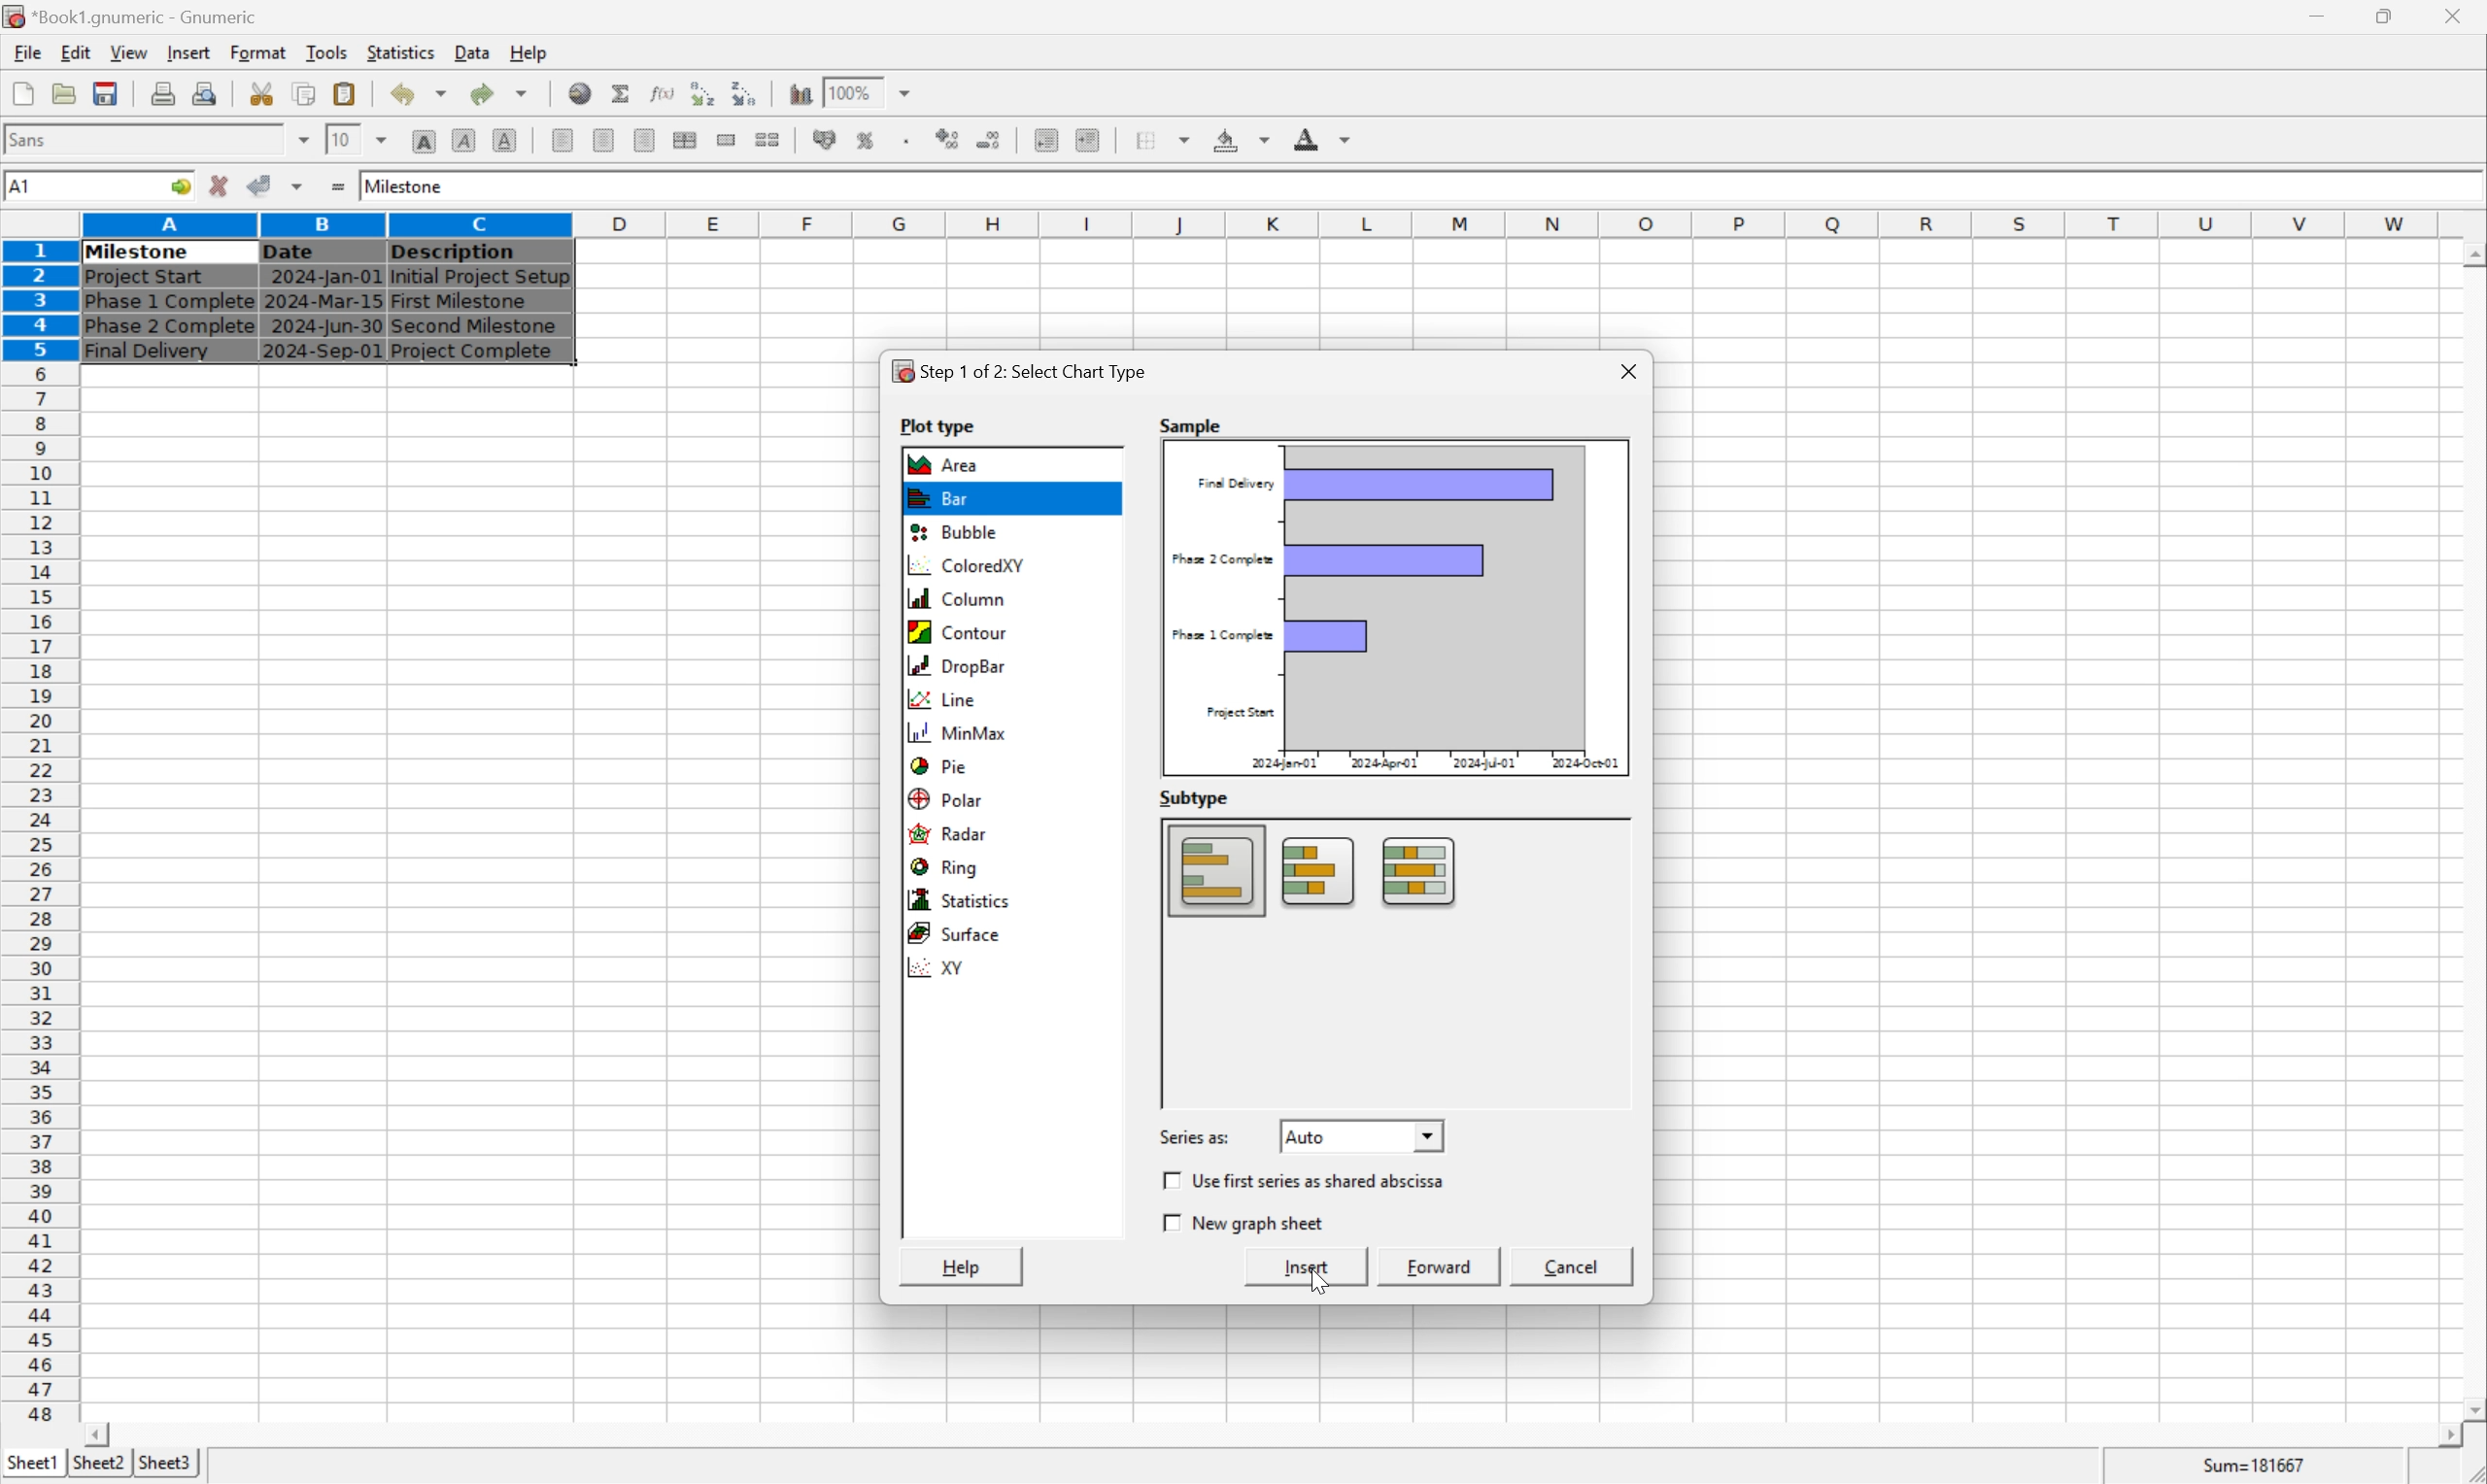  I want to click on merge a range of cells, so click(728, 140).